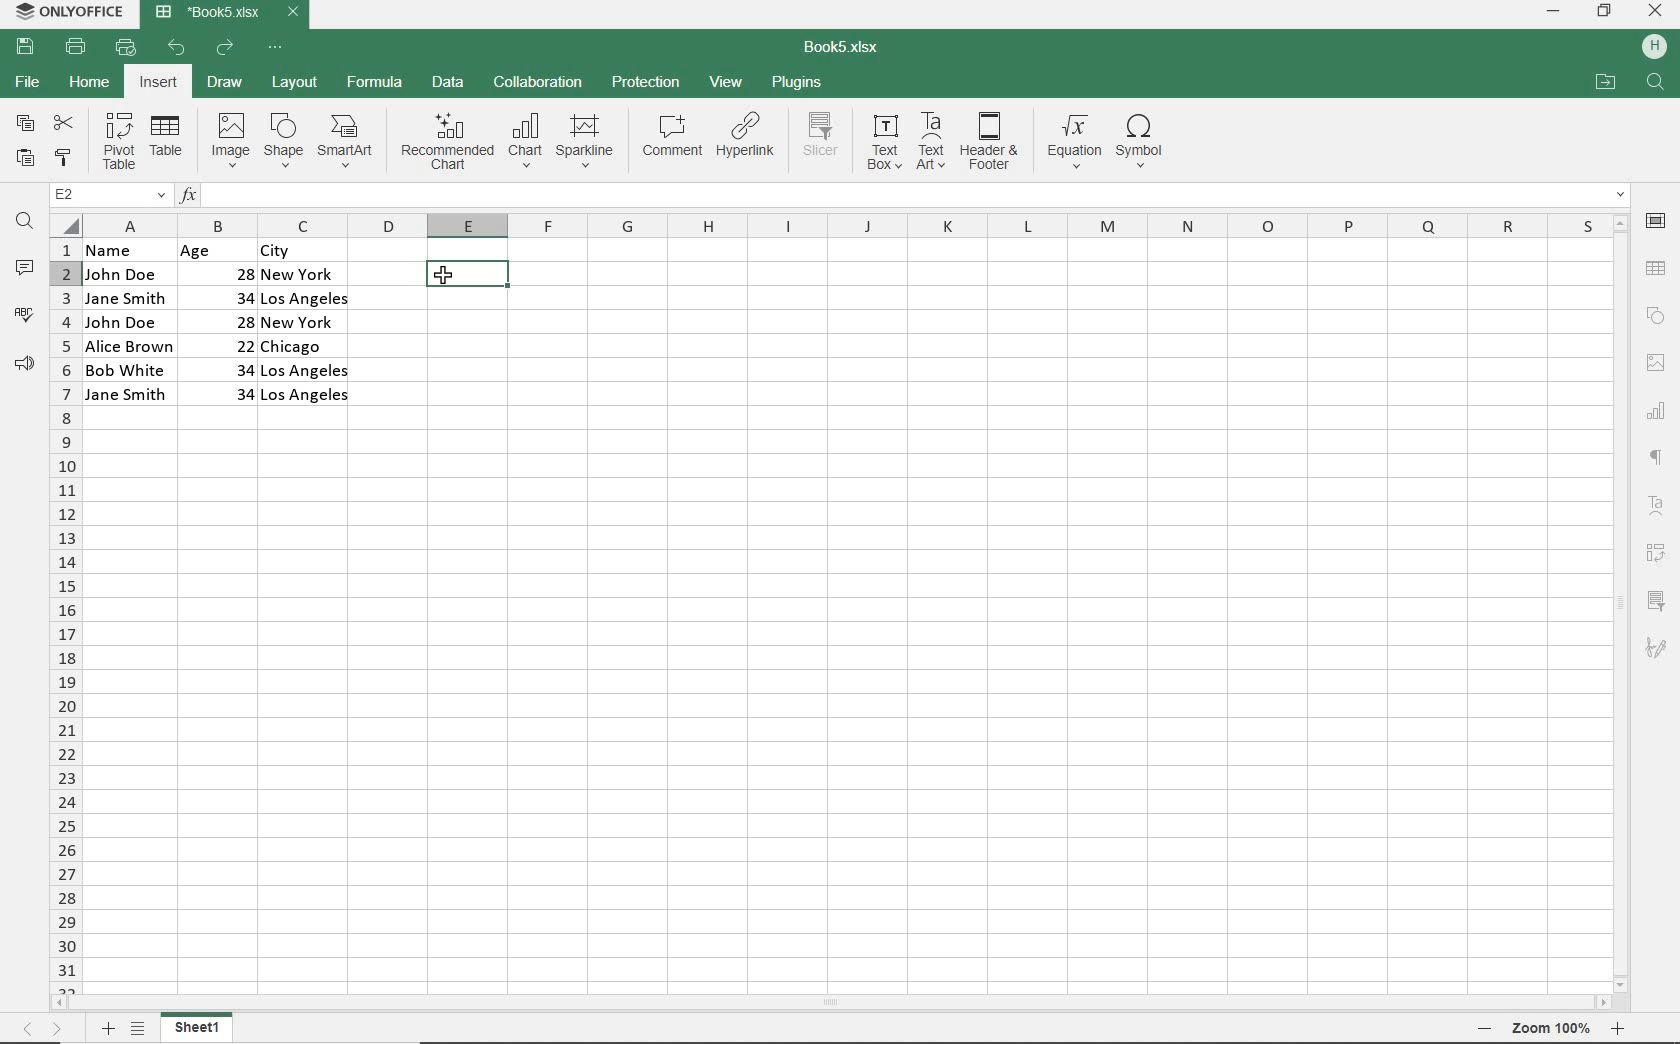 The image size is (1680, 1044). I want to click on 34, so click(223, 368).